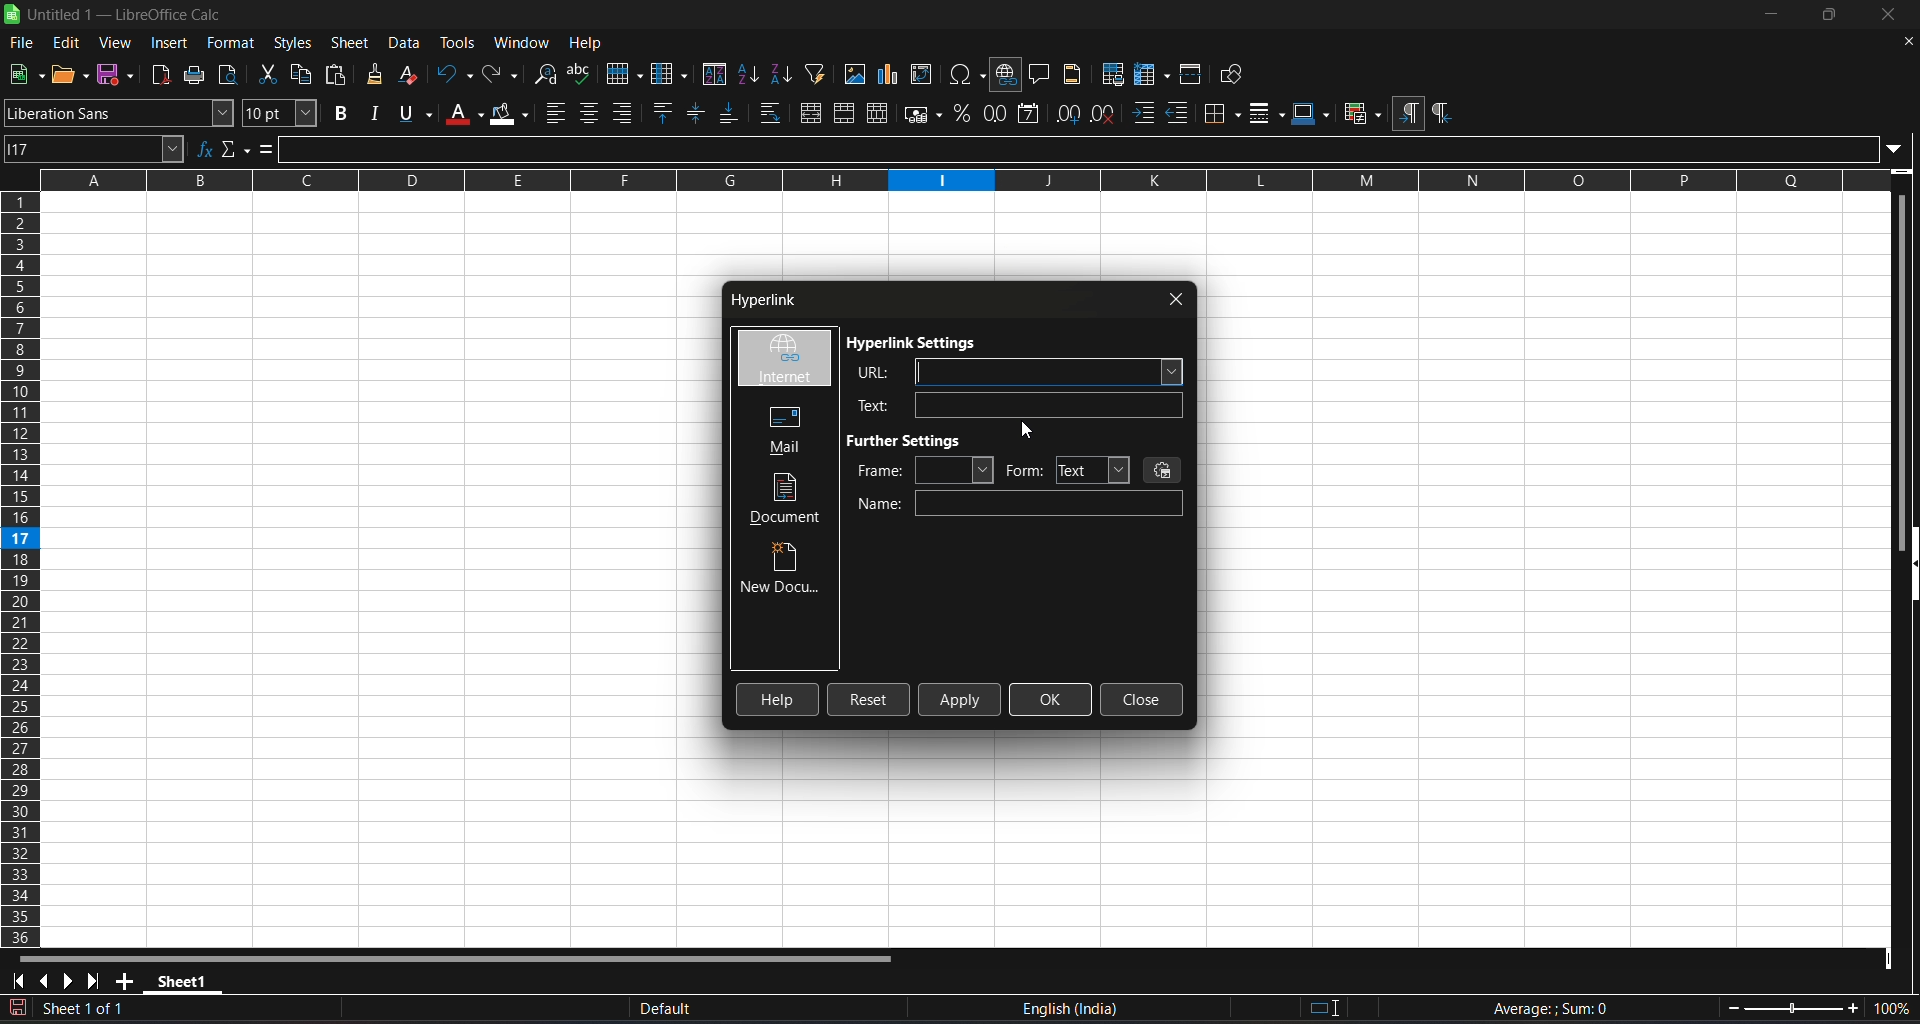 Image resolution: width=1920 pixels, height=1024 pixels. I want to click on format as percent, so click(961, 114).